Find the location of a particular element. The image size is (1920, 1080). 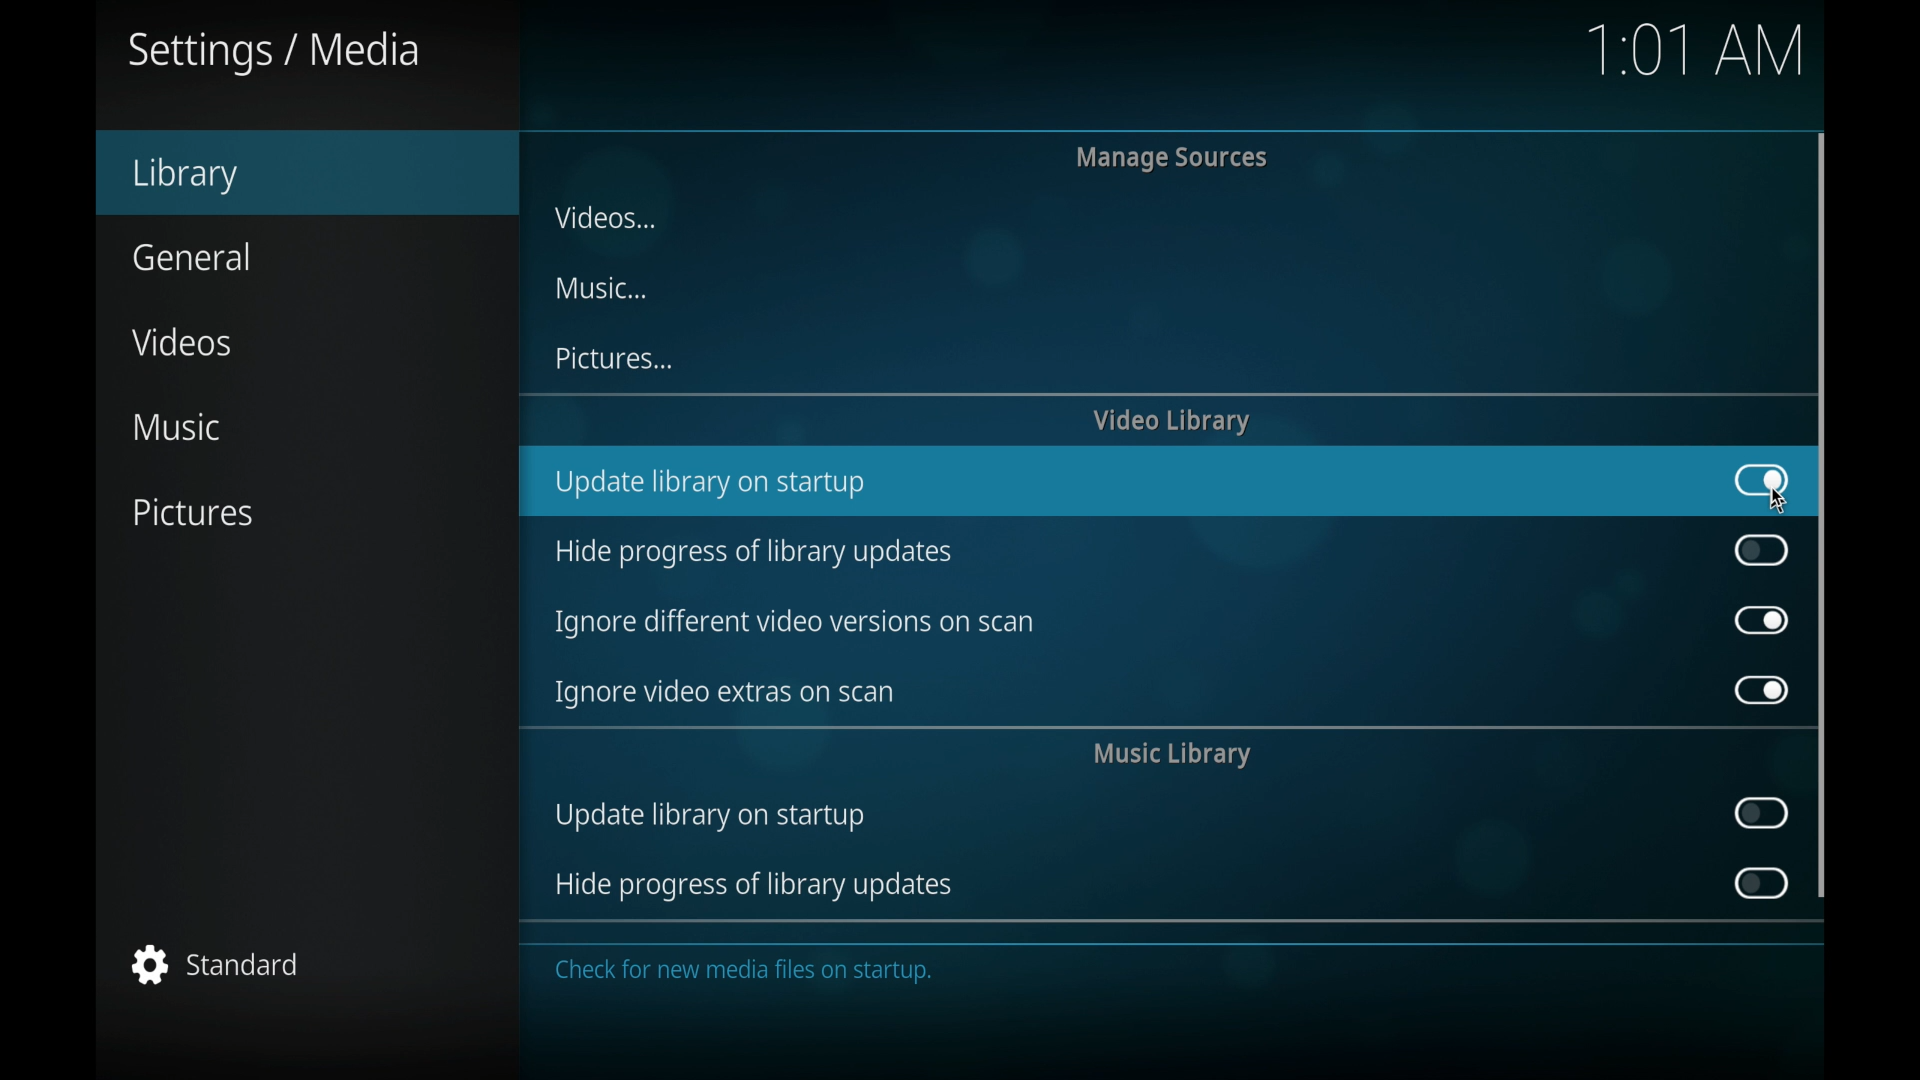

standard is located at coordinates (216, 964).